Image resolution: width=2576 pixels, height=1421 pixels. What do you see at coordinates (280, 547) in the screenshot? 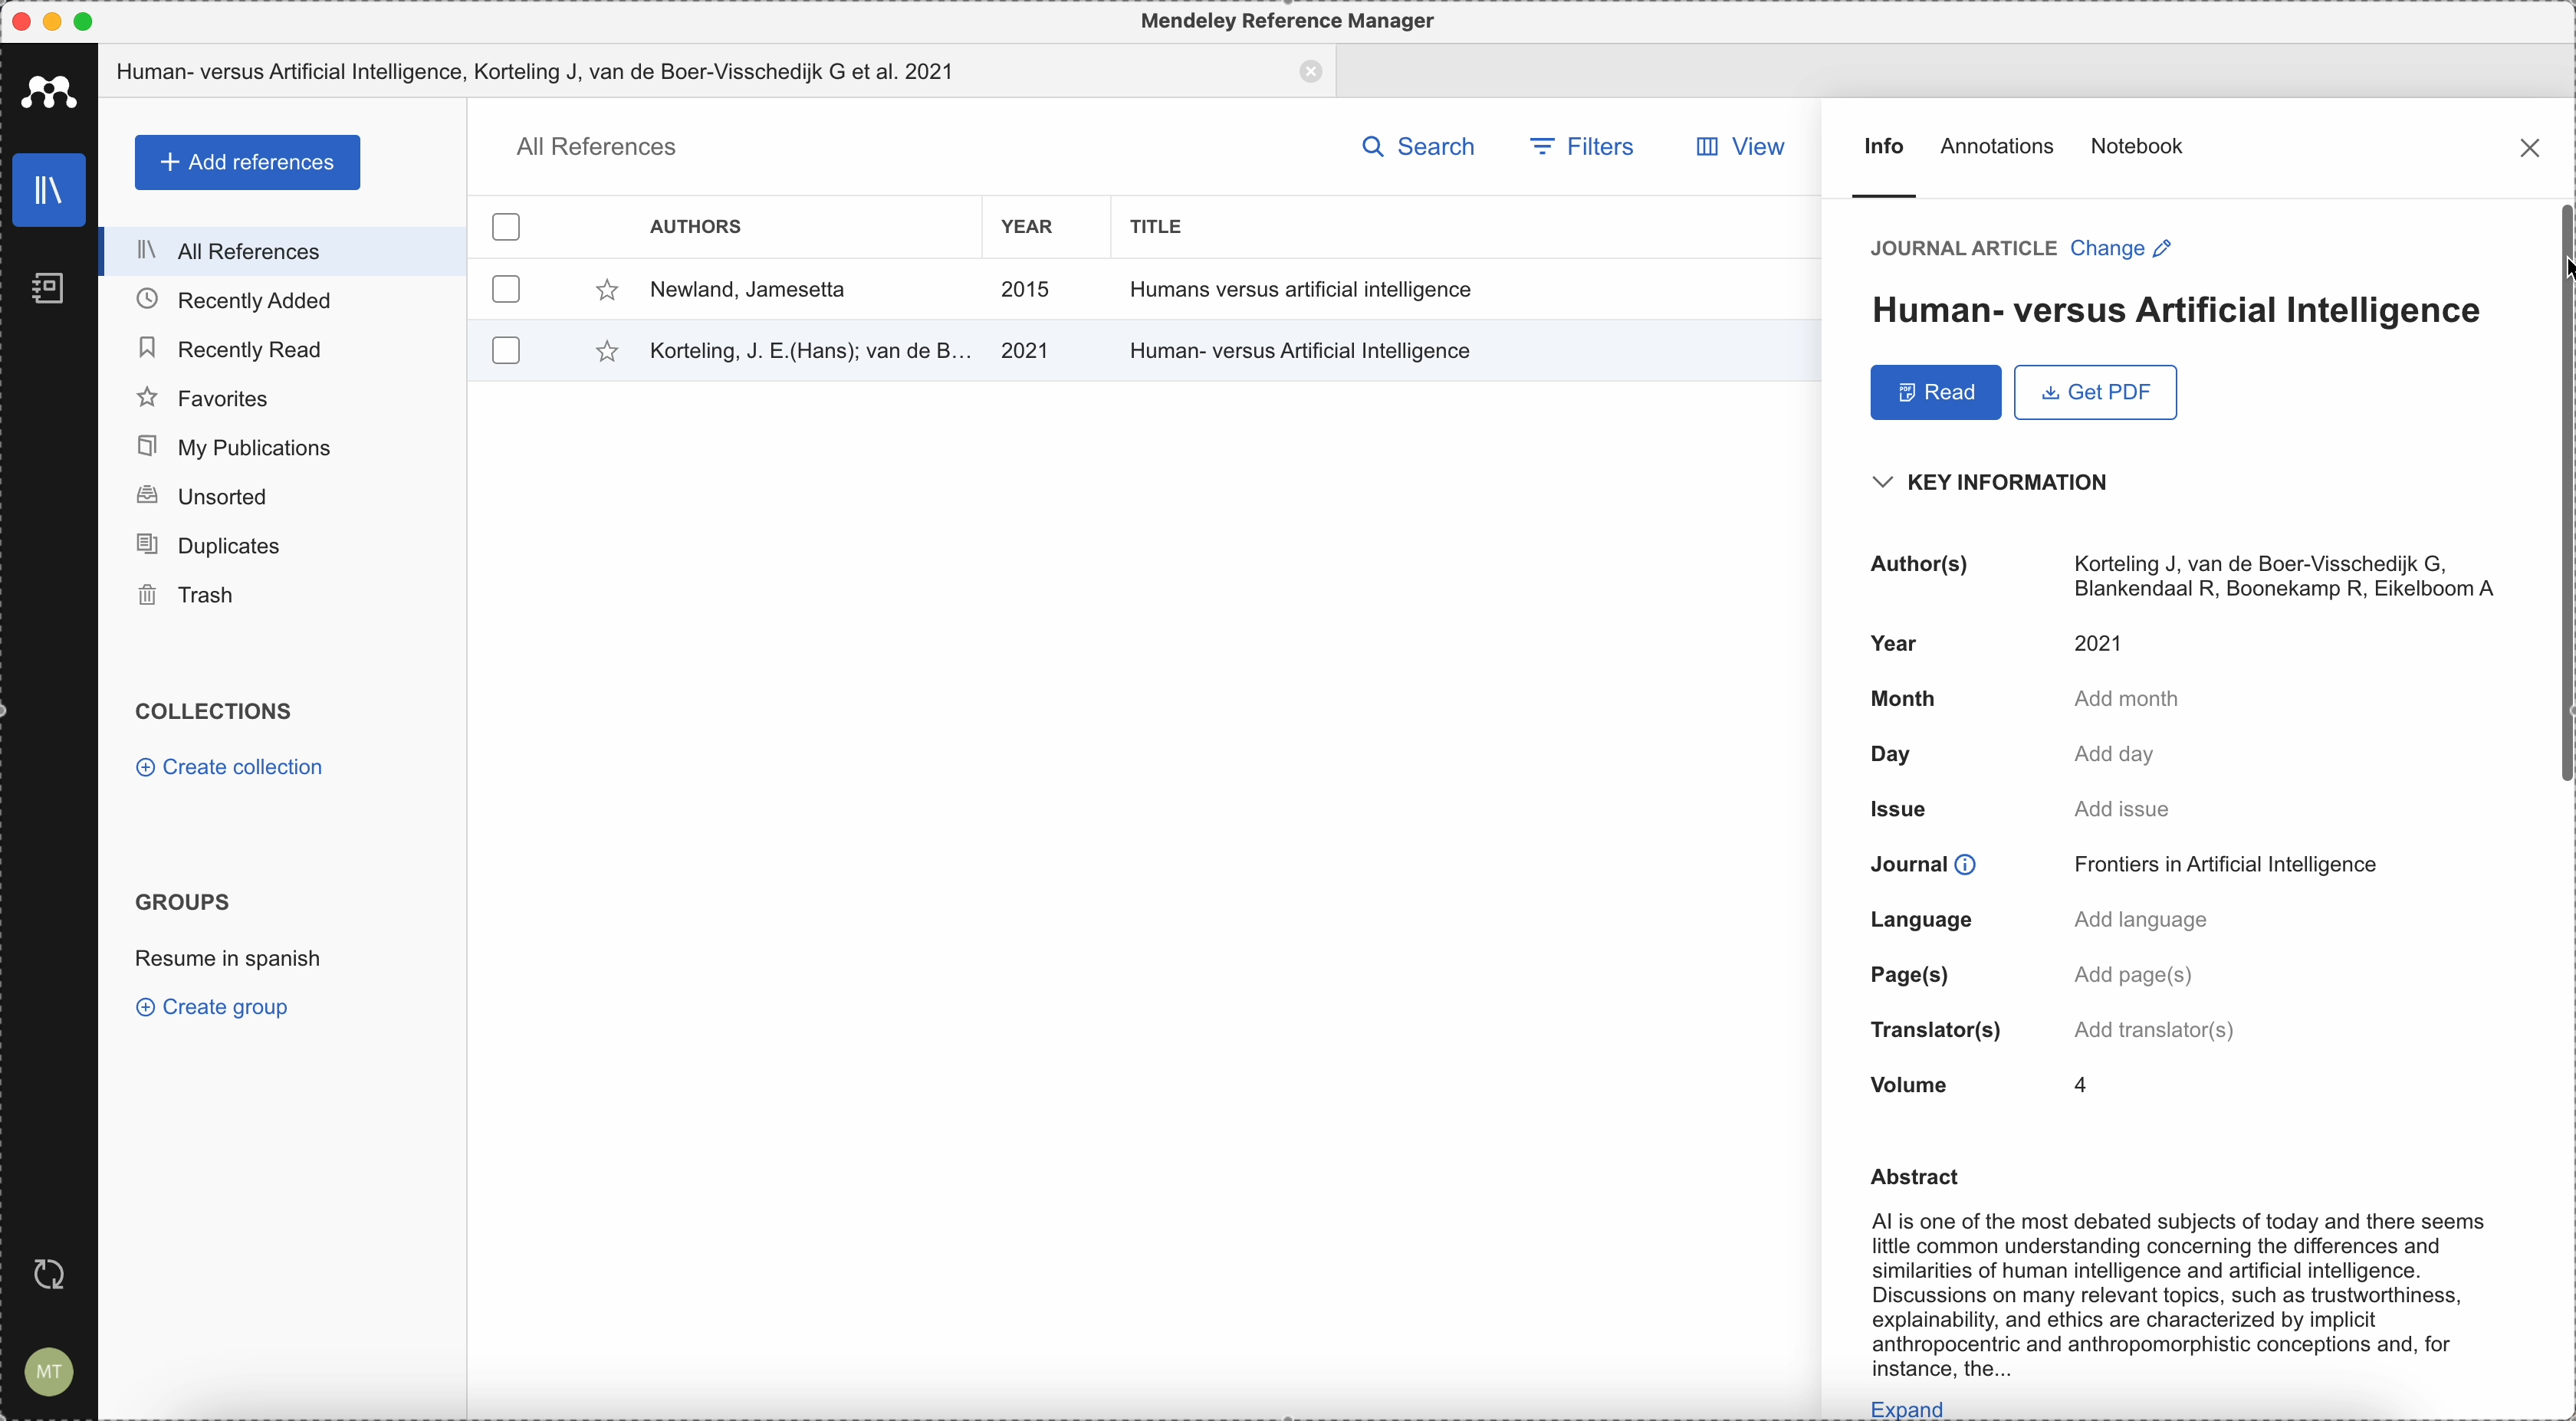
I see `duplicates` at bounding box center [280, 547].